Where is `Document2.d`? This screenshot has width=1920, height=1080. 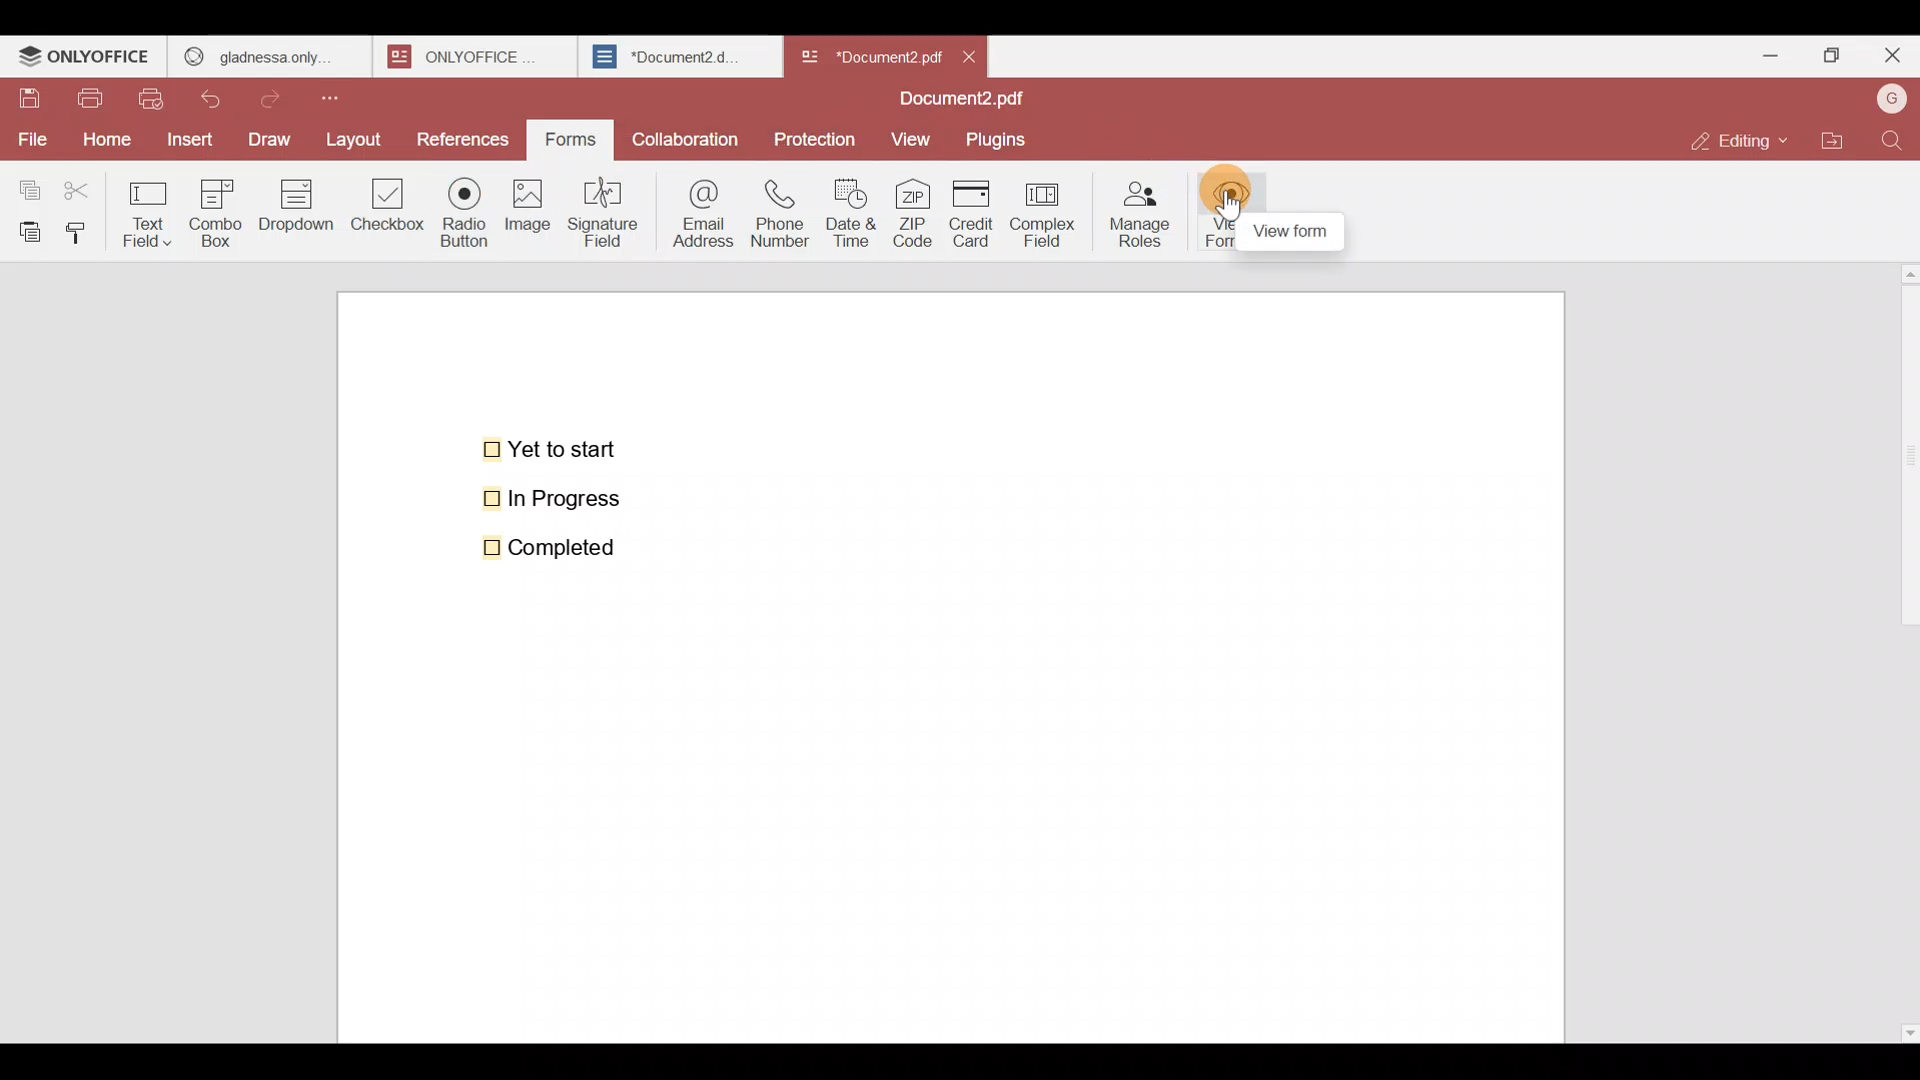
Document2.d is located at coordinates (679, 62).